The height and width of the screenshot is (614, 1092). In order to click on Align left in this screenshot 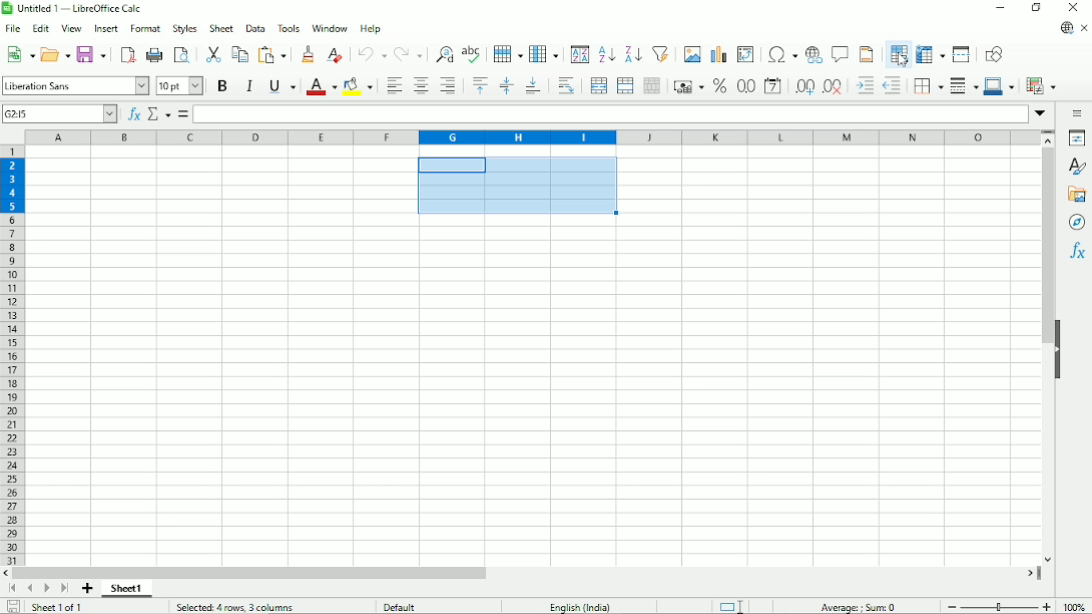, I will do `click(394, 86)`.